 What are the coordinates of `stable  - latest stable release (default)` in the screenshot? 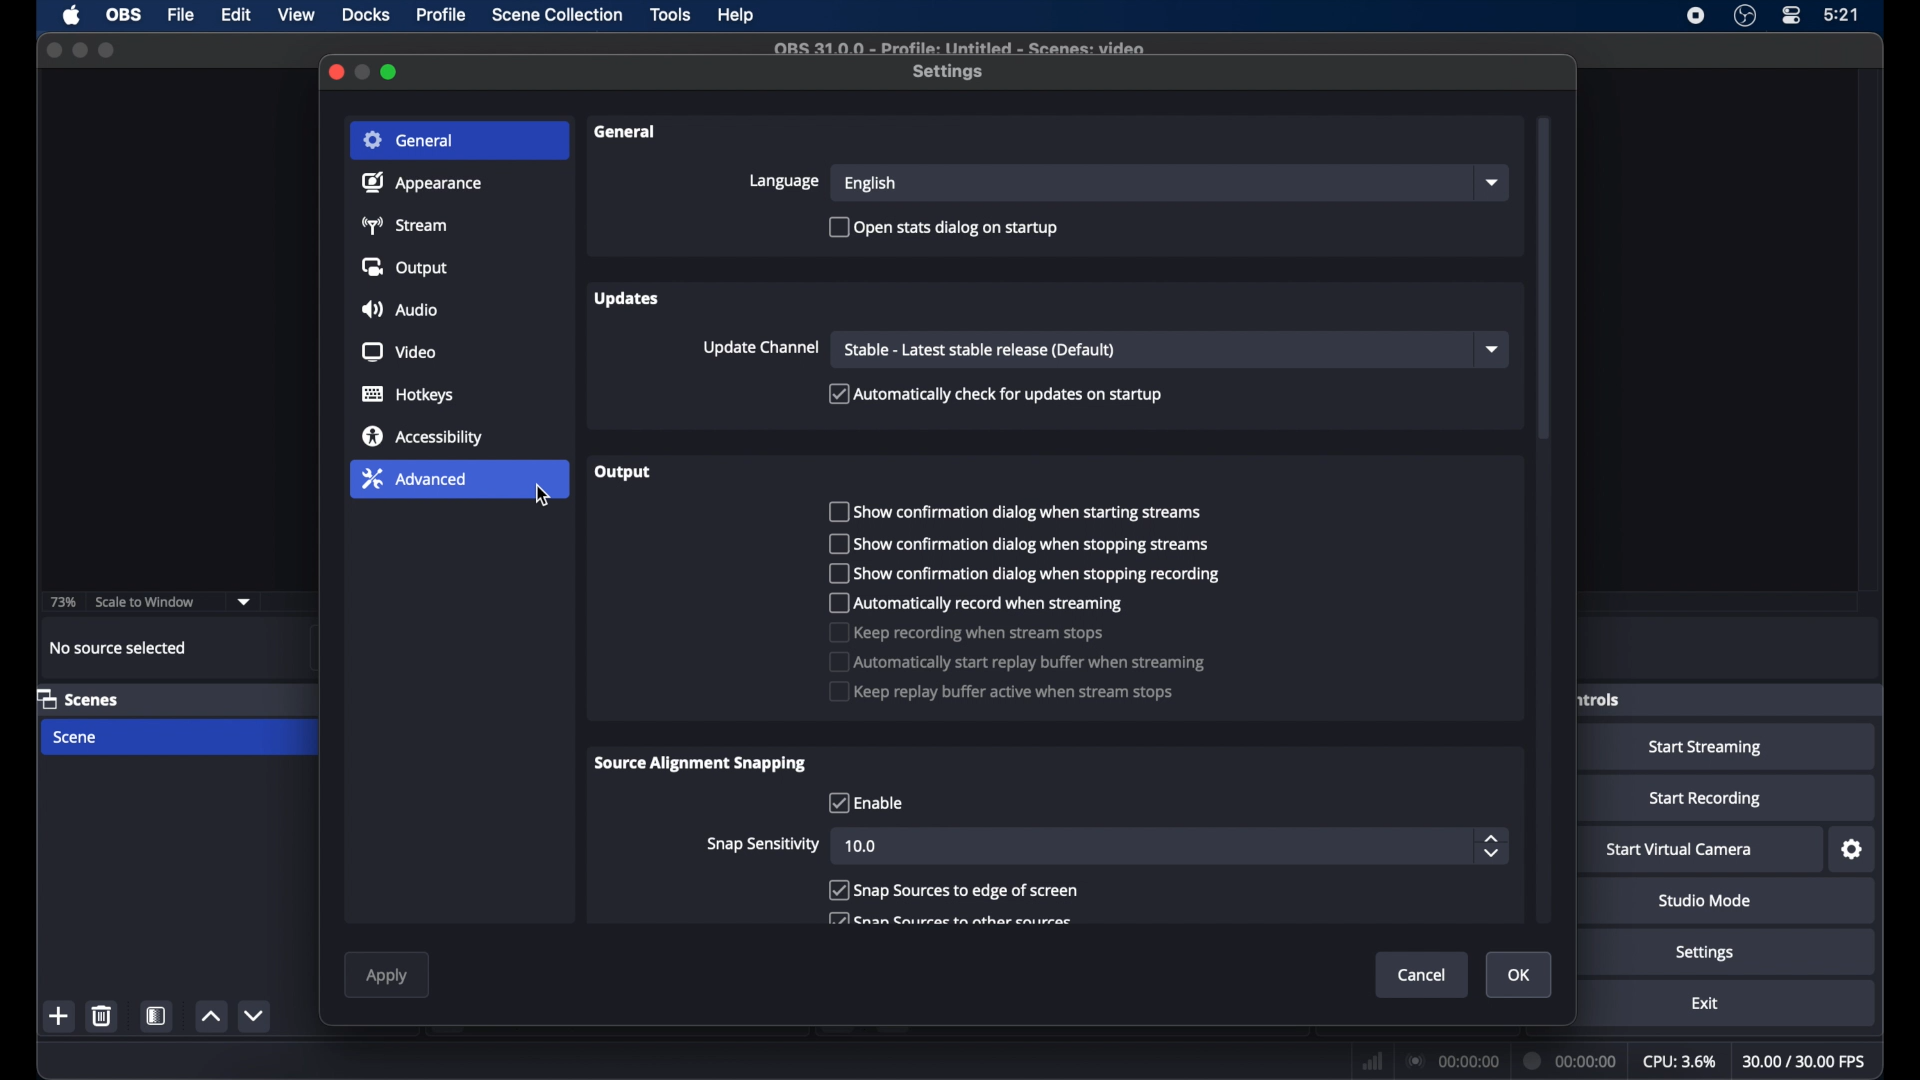 It's located at (979, 351).